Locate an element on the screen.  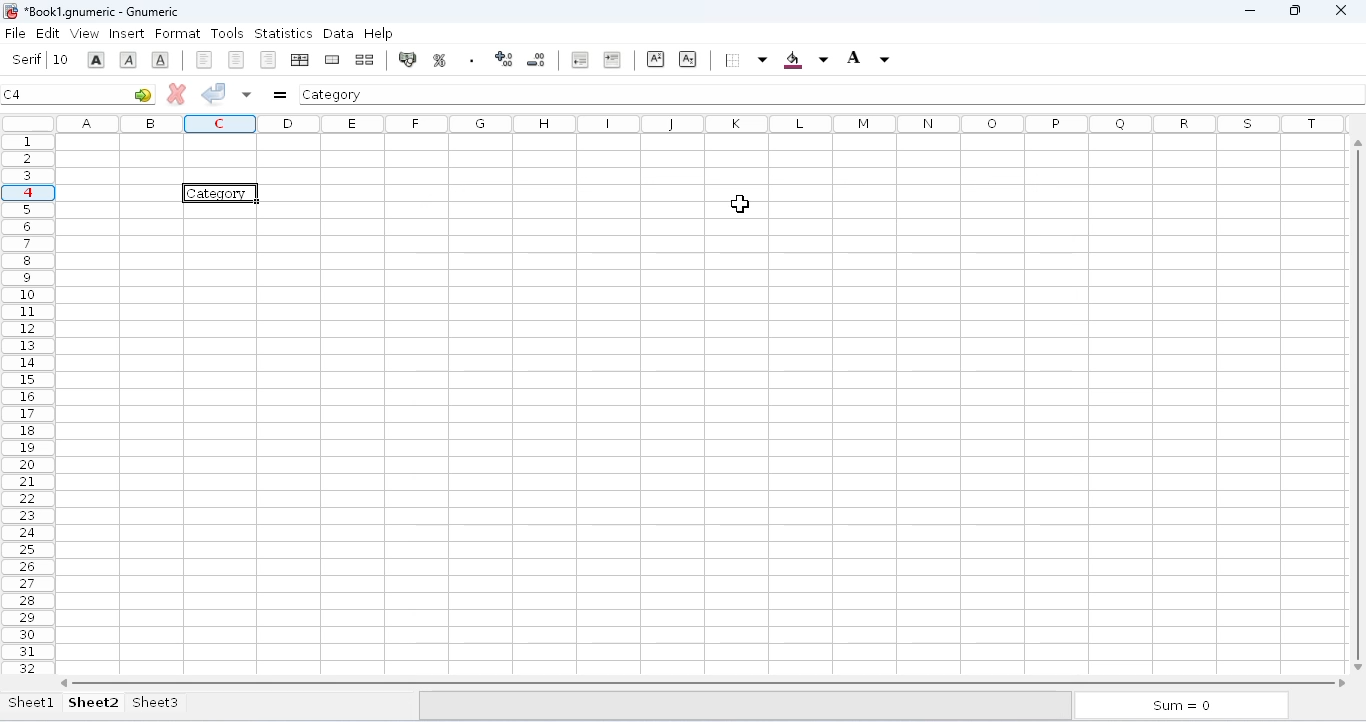
accept changes to multiple cells is located at coordinates (247, 94).